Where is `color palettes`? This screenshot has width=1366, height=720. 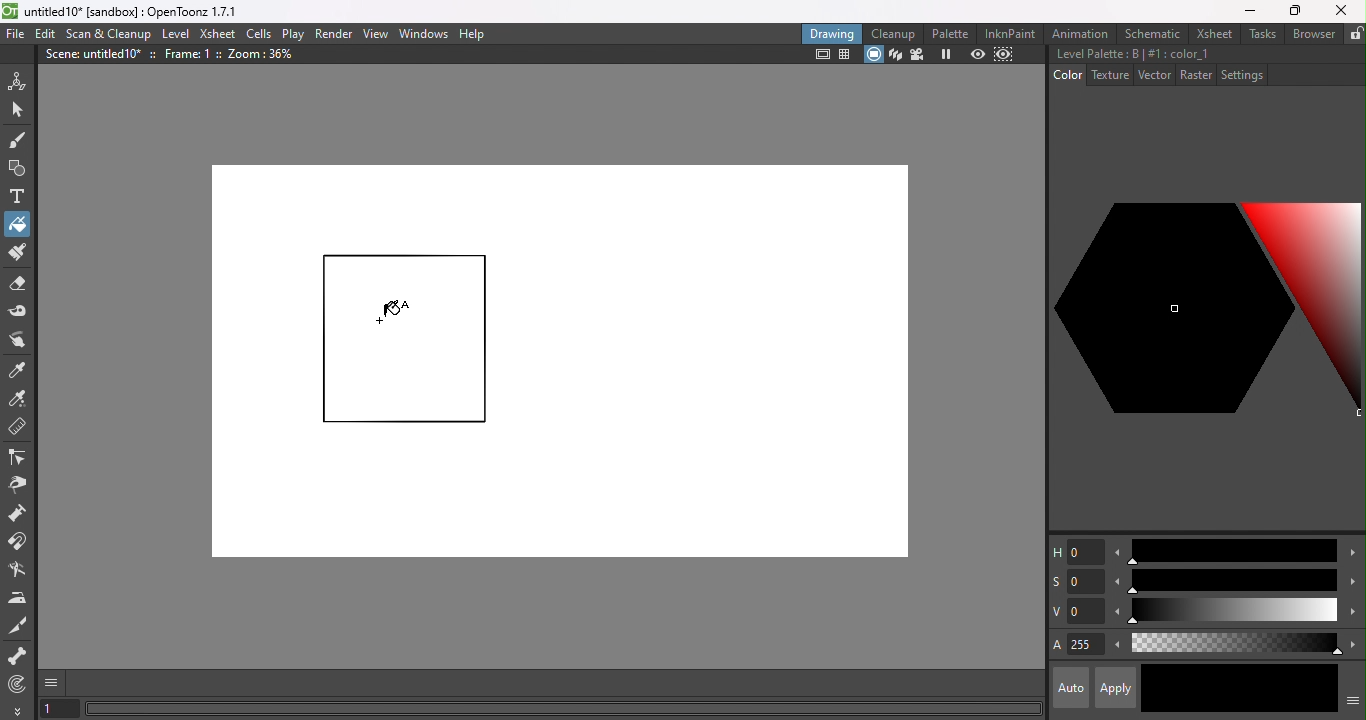 color palettes is located at coordinates (1207, 315).